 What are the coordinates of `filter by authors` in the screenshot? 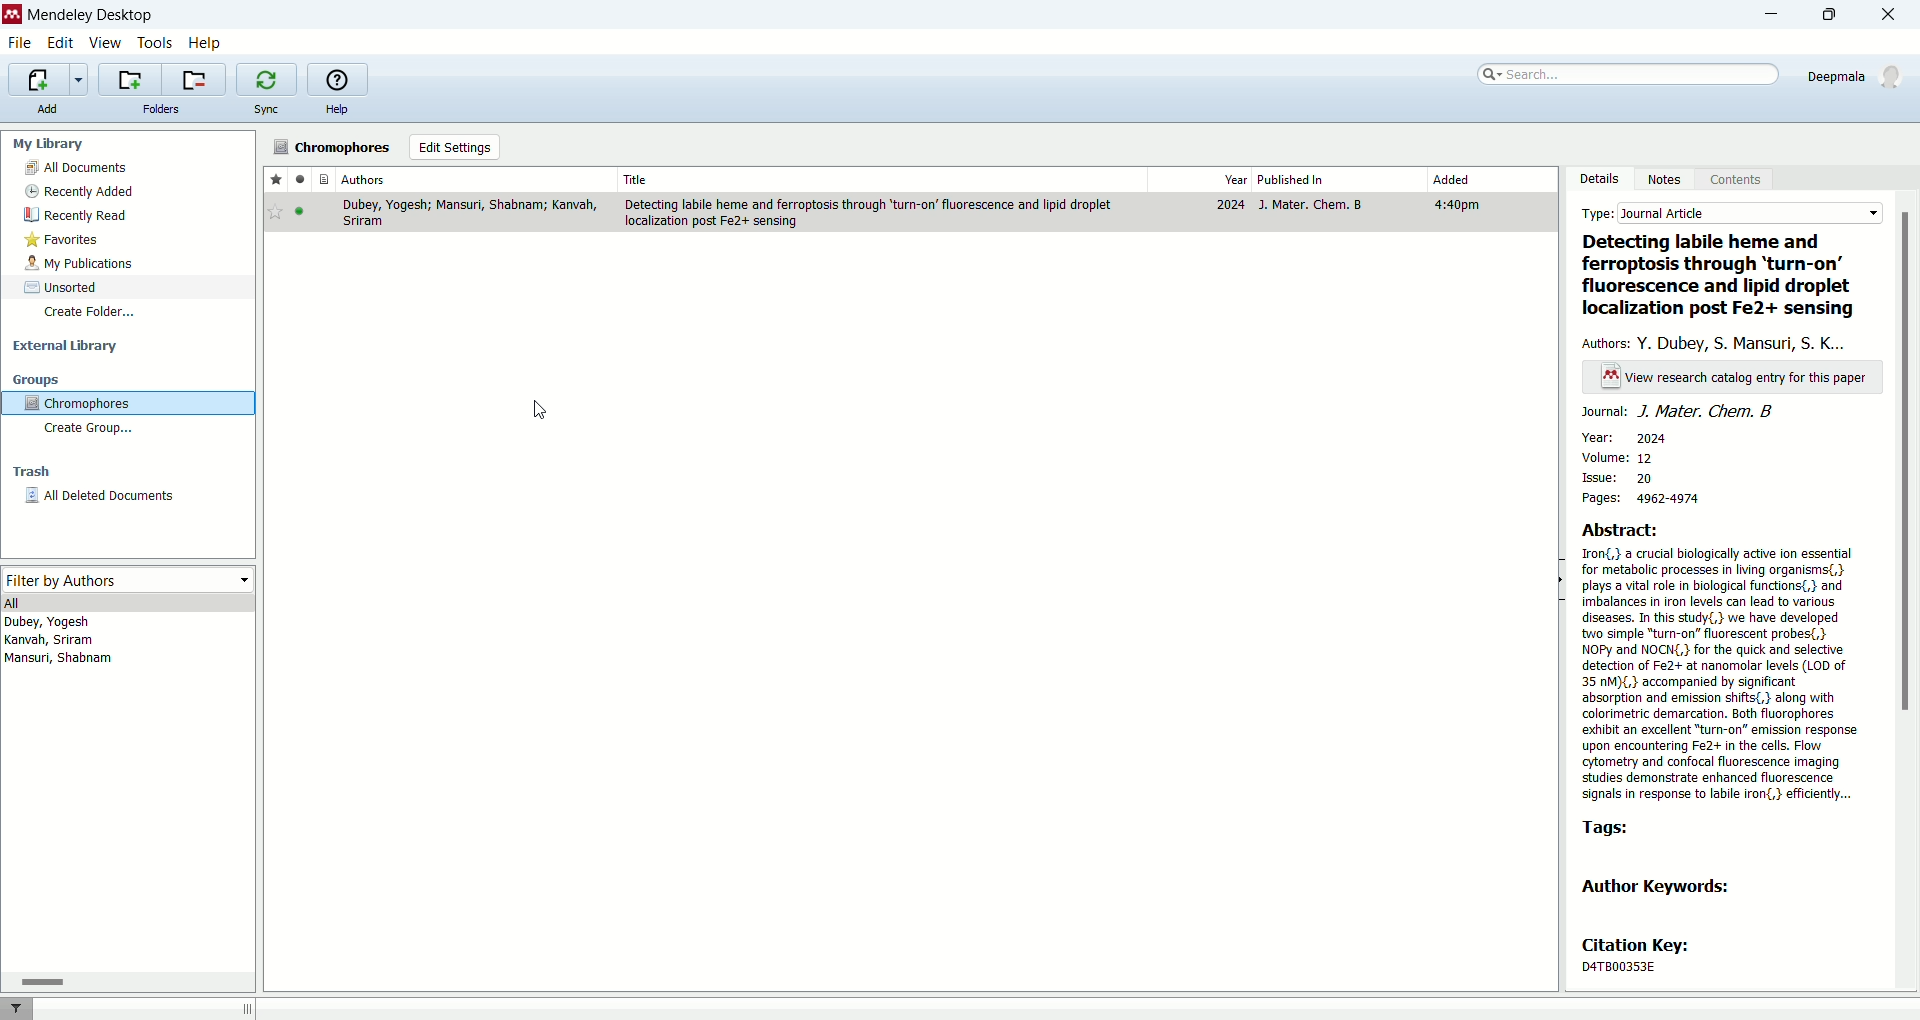 It's located at (130, 581).